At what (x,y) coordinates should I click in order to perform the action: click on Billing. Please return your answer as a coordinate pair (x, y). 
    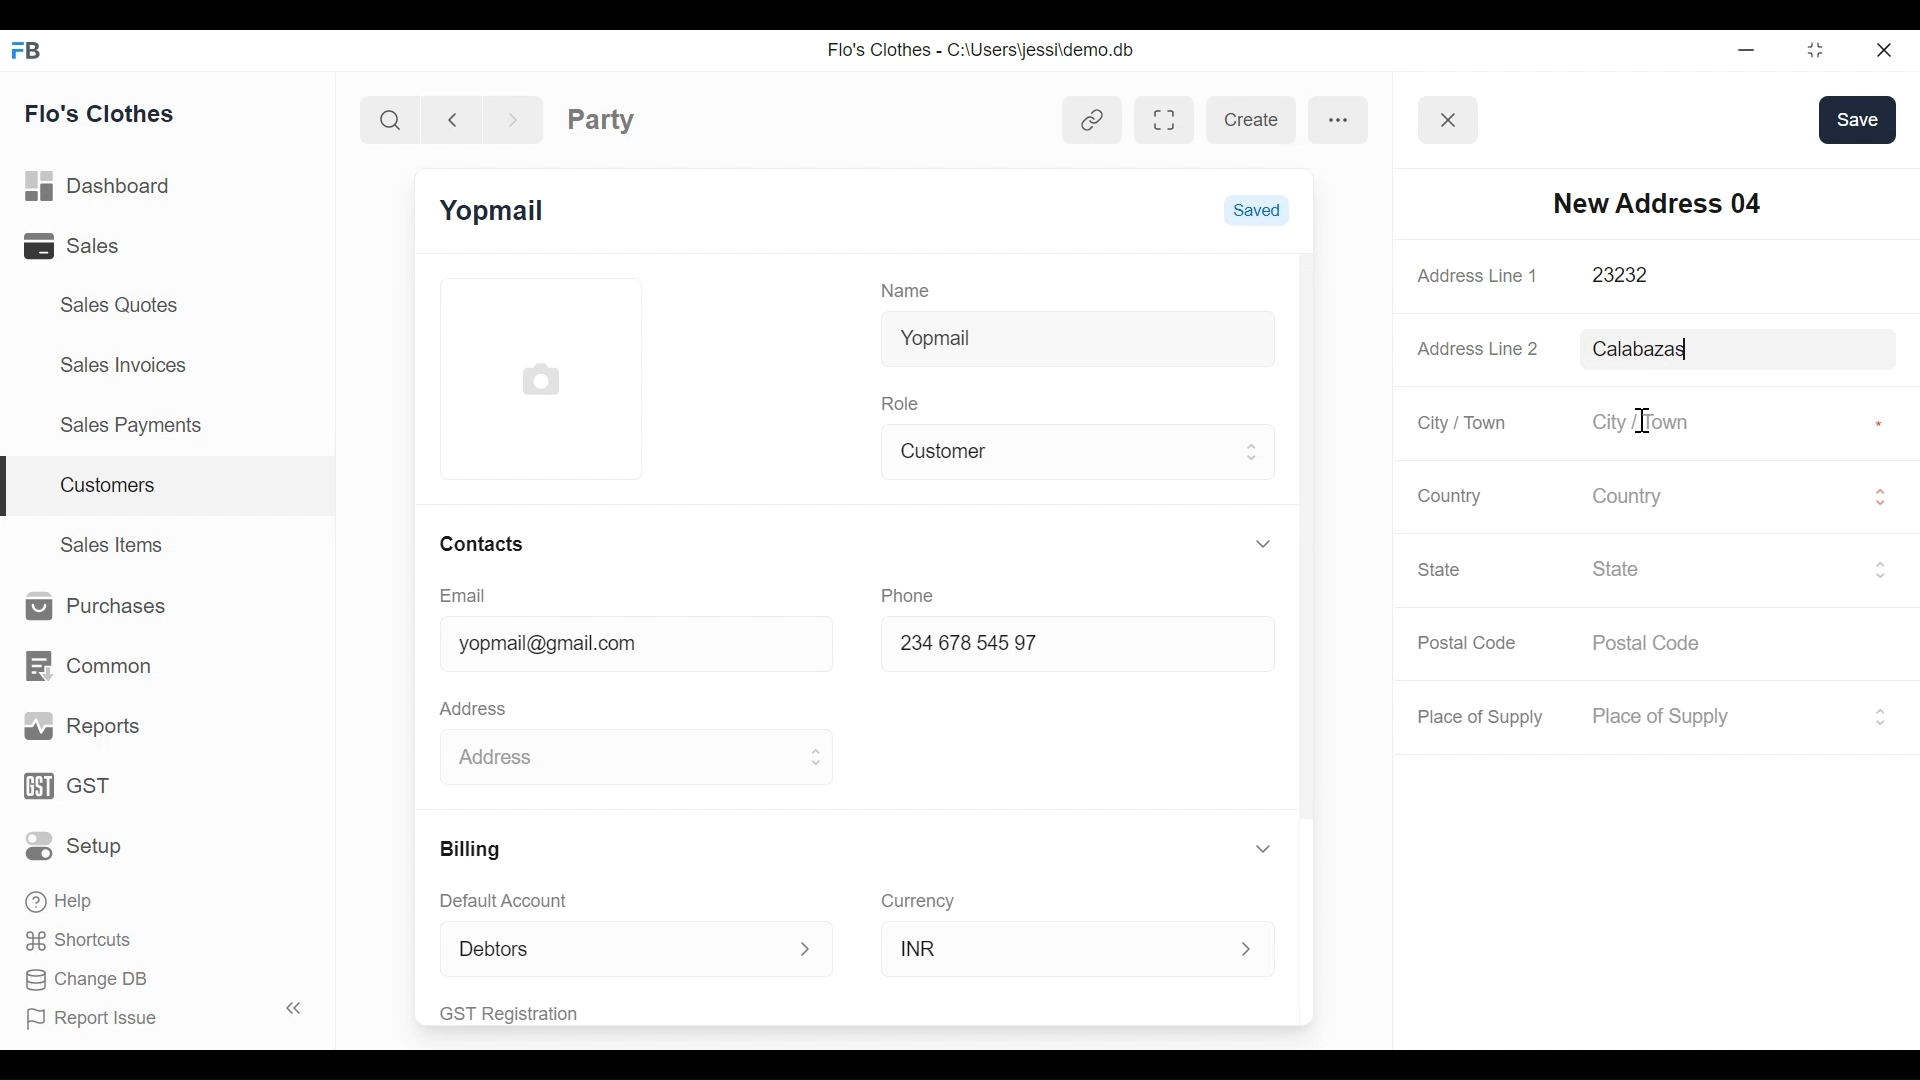
    Looking at the image, I should click on (468, 849).